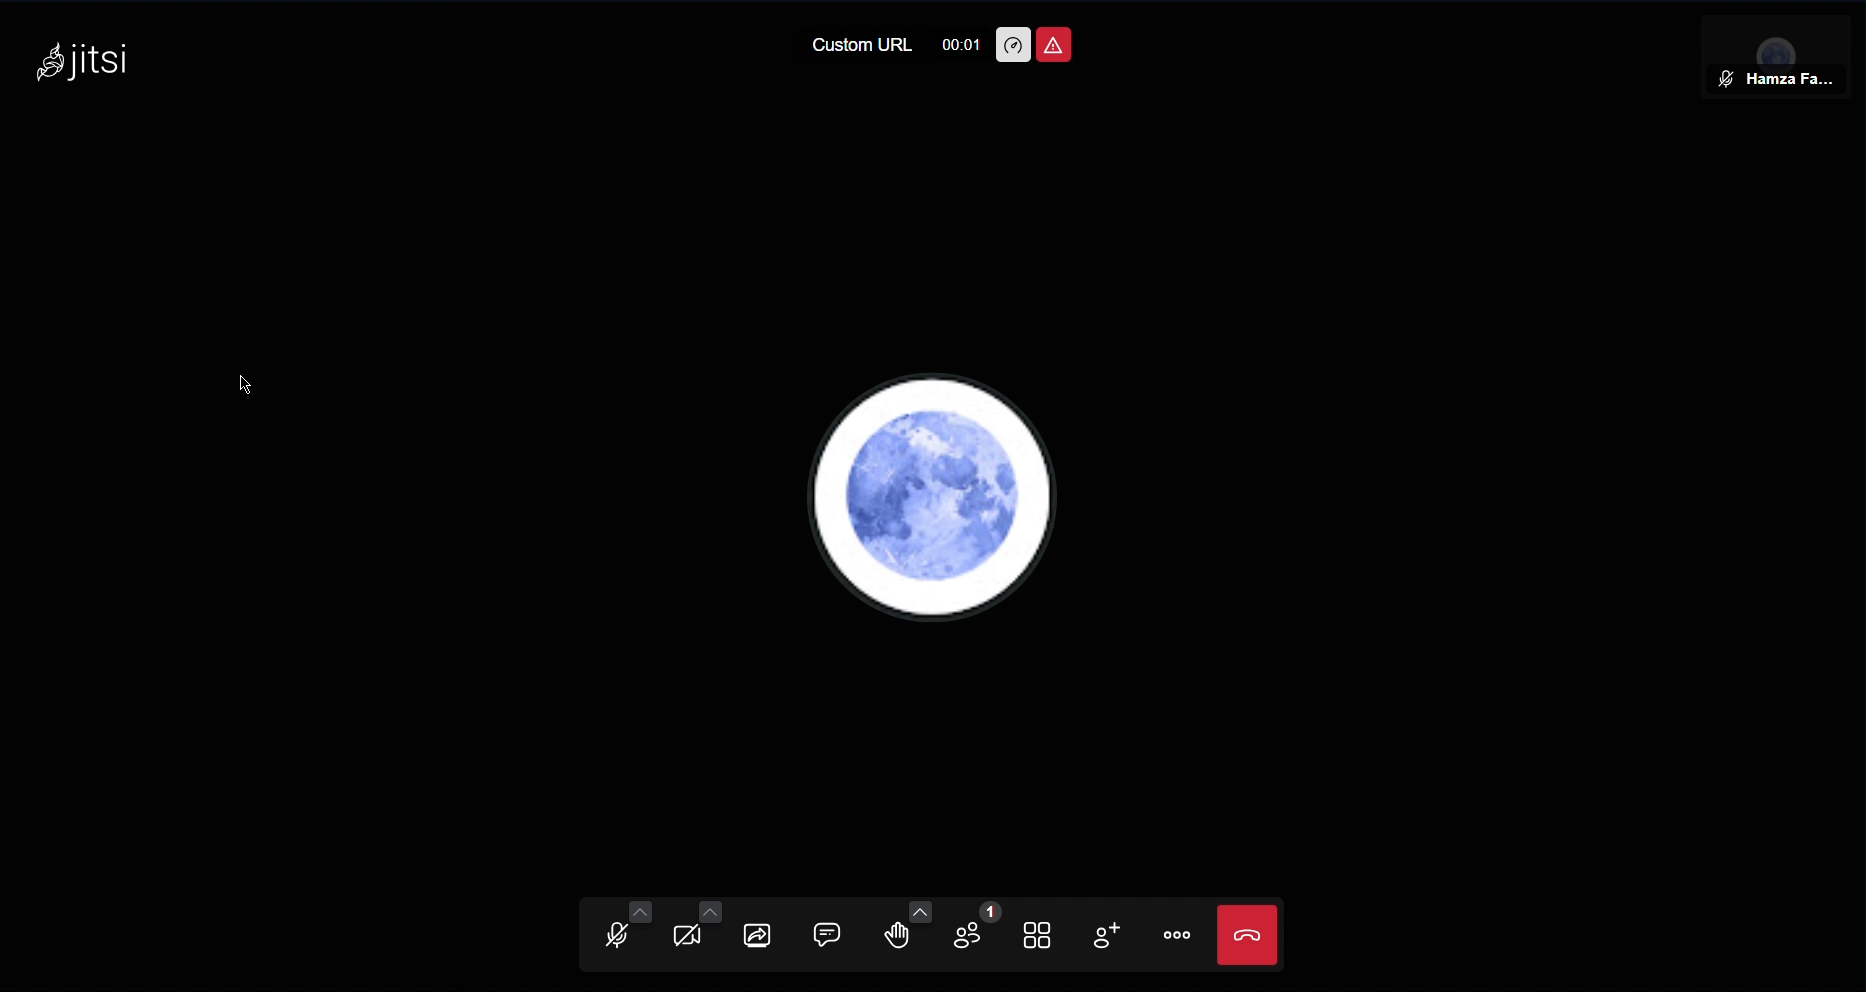 The width and height of the screenshot is (1866, 992). What do you see at coordinates (1117, 938) in the screenshot?
I see `Add Participant` at bounding box center [1117, 938].